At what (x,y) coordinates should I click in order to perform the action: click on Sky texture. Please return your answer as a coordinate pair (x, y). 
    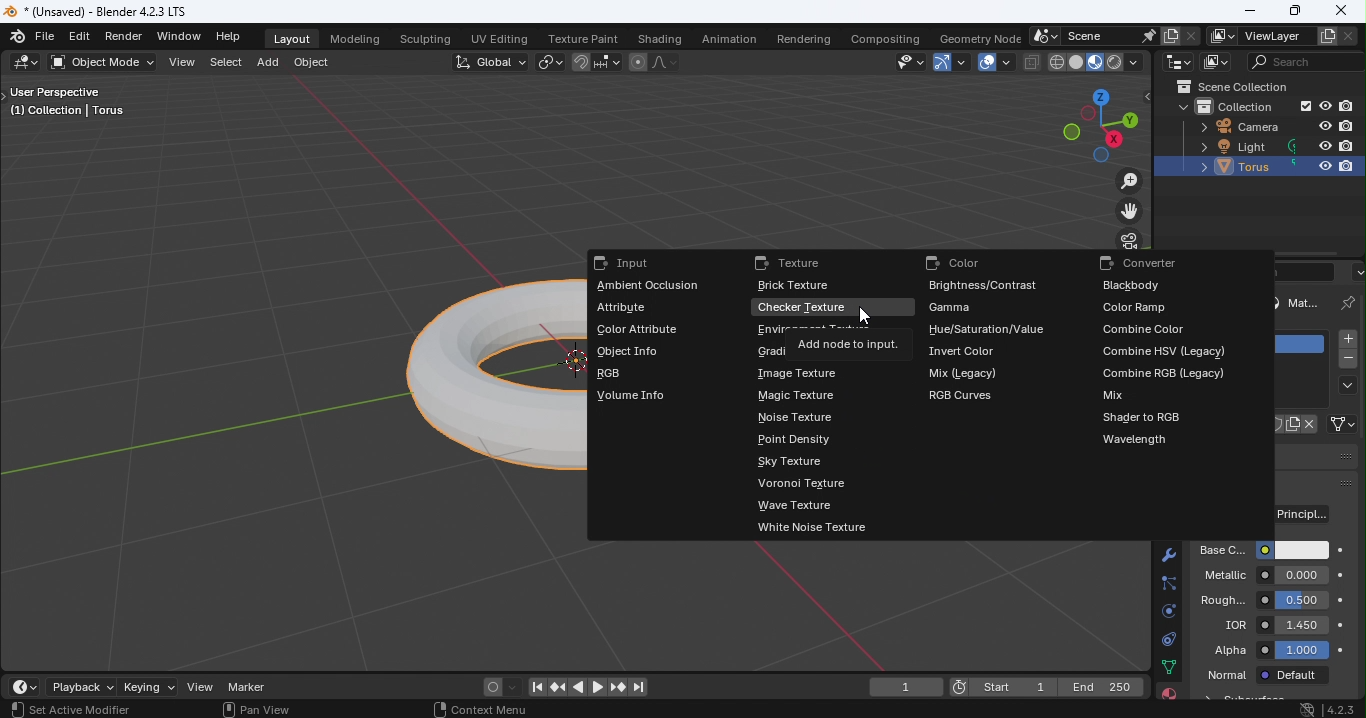
    Looking at the image, I should click on (791, 461).